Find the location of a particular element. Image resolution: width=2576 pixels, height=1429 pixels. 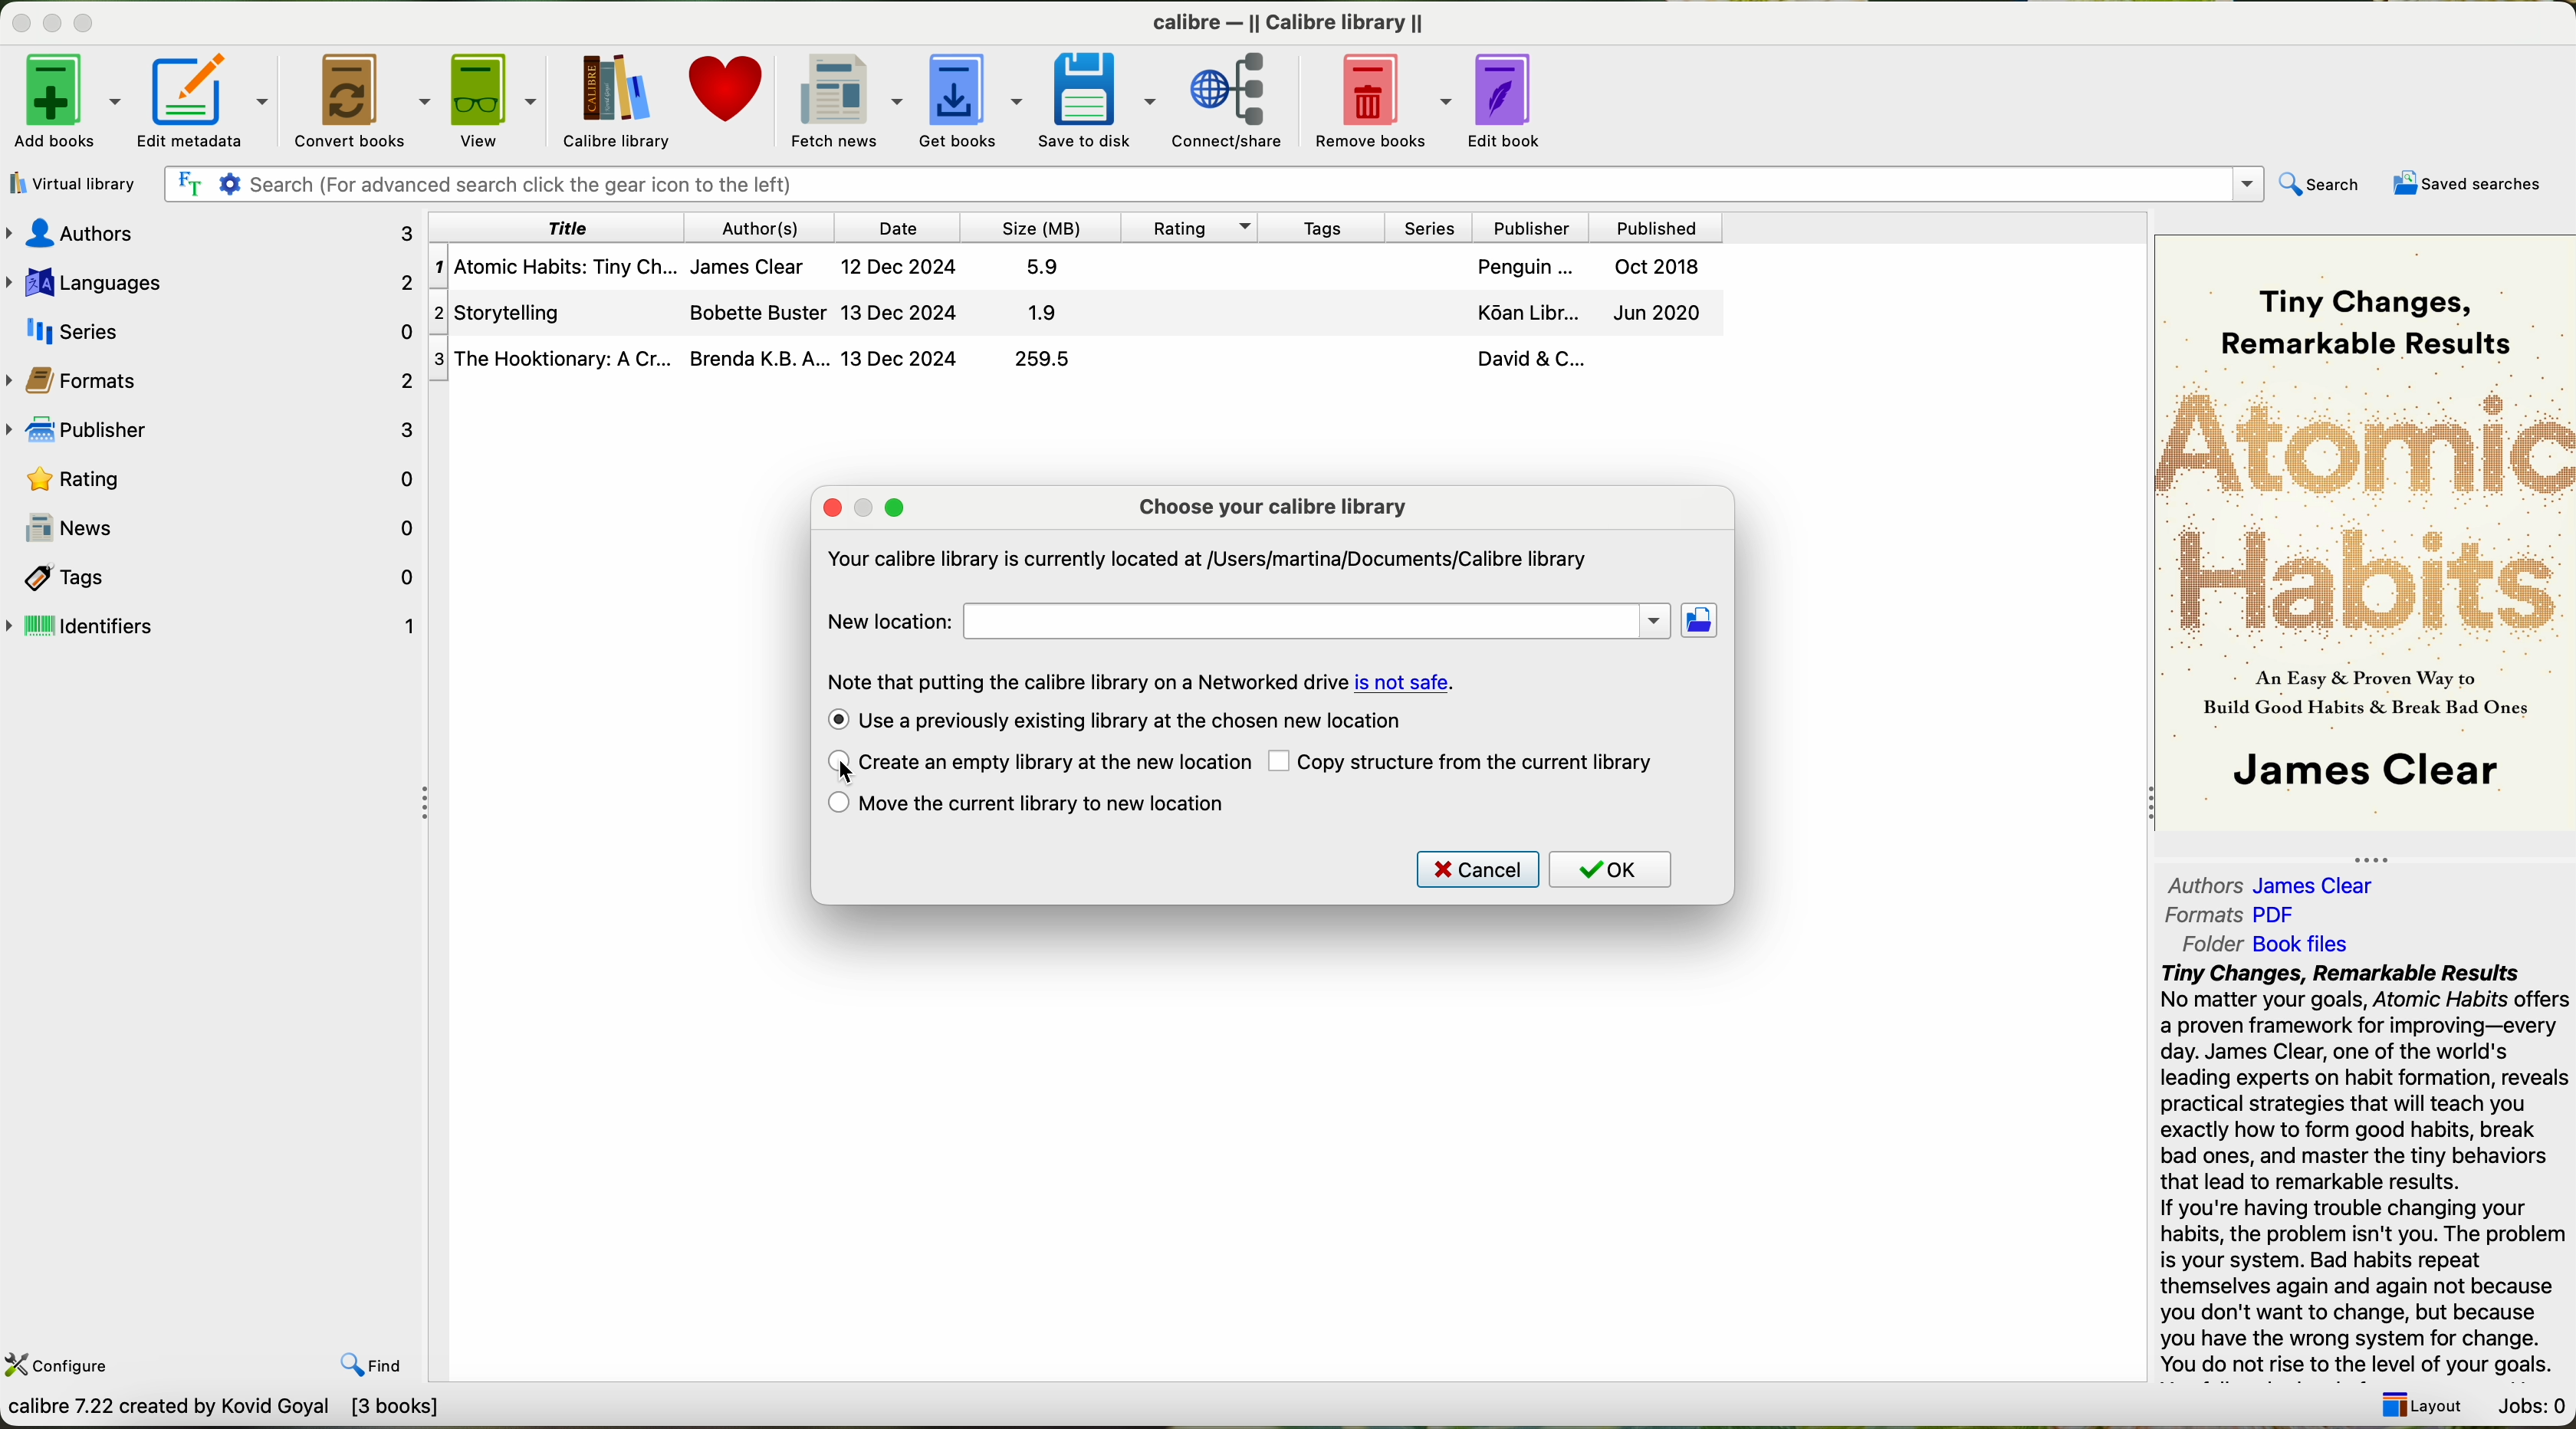

title is located at coordinates (559, 227).